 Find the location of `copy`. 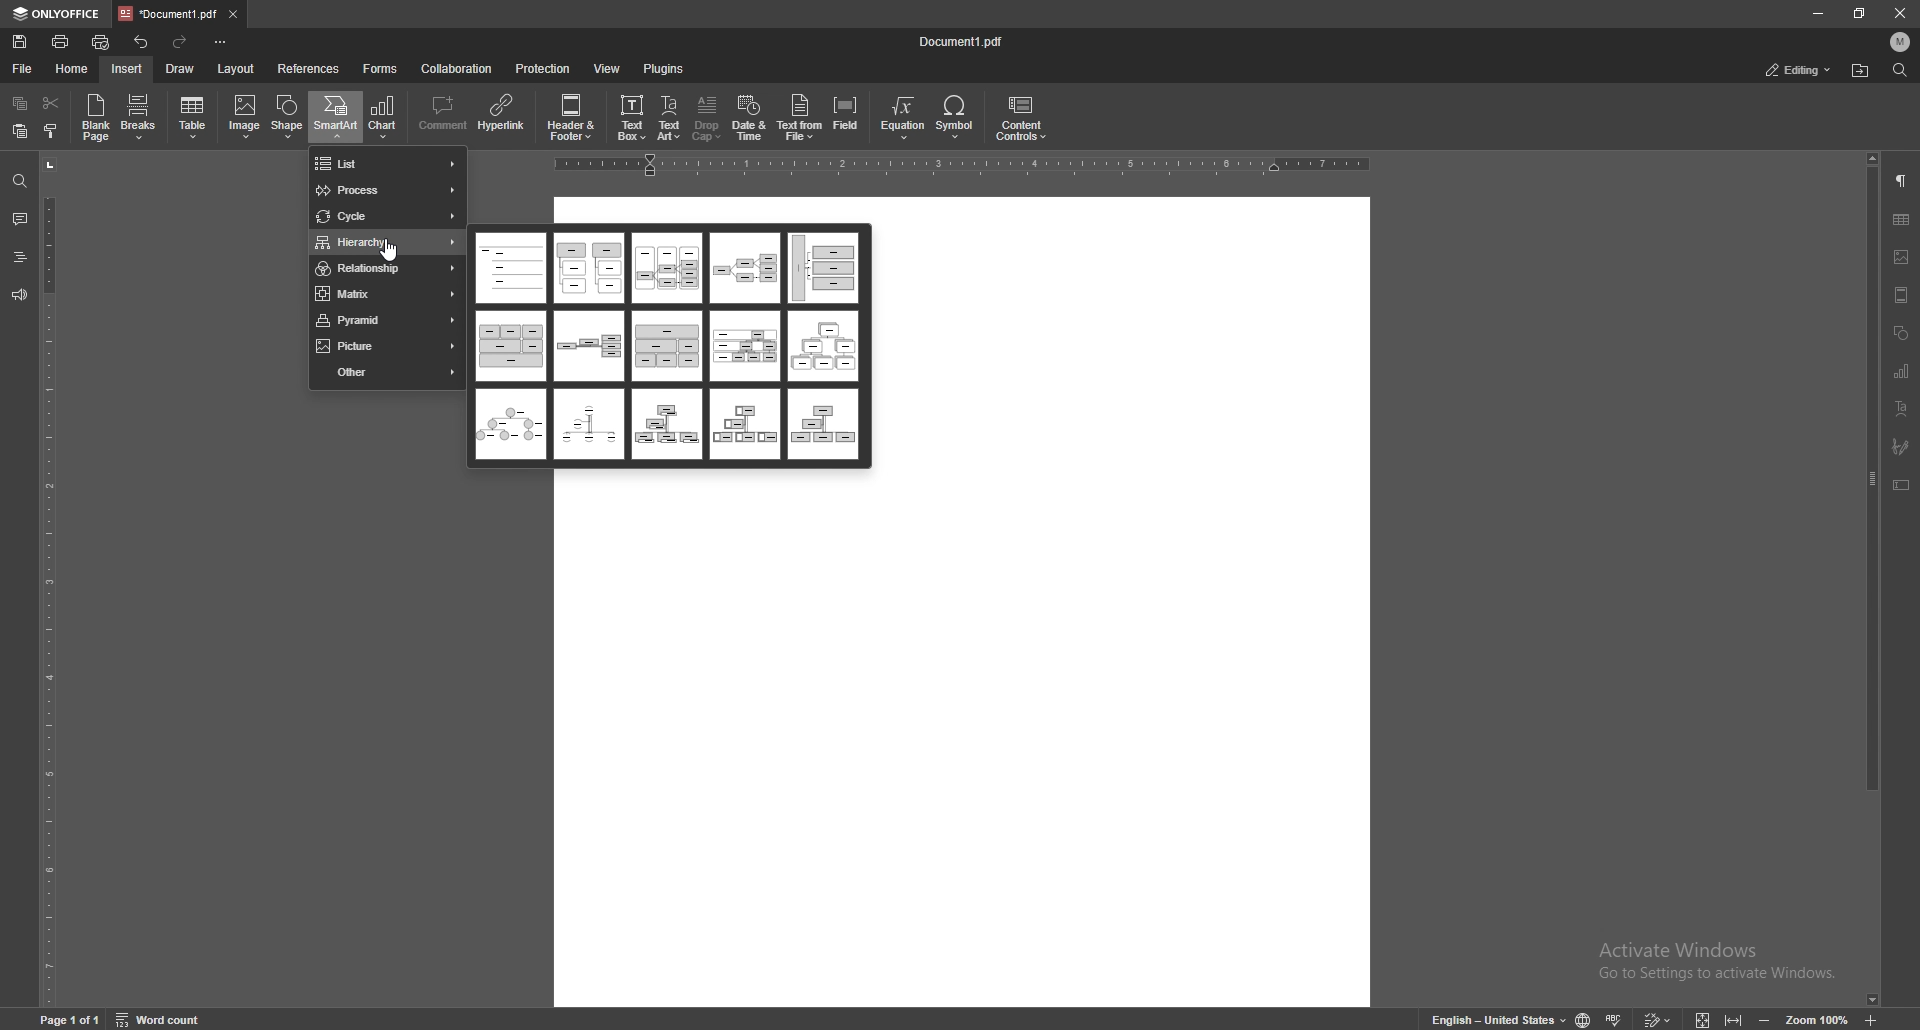

copy is located at coordinates (20, 103).